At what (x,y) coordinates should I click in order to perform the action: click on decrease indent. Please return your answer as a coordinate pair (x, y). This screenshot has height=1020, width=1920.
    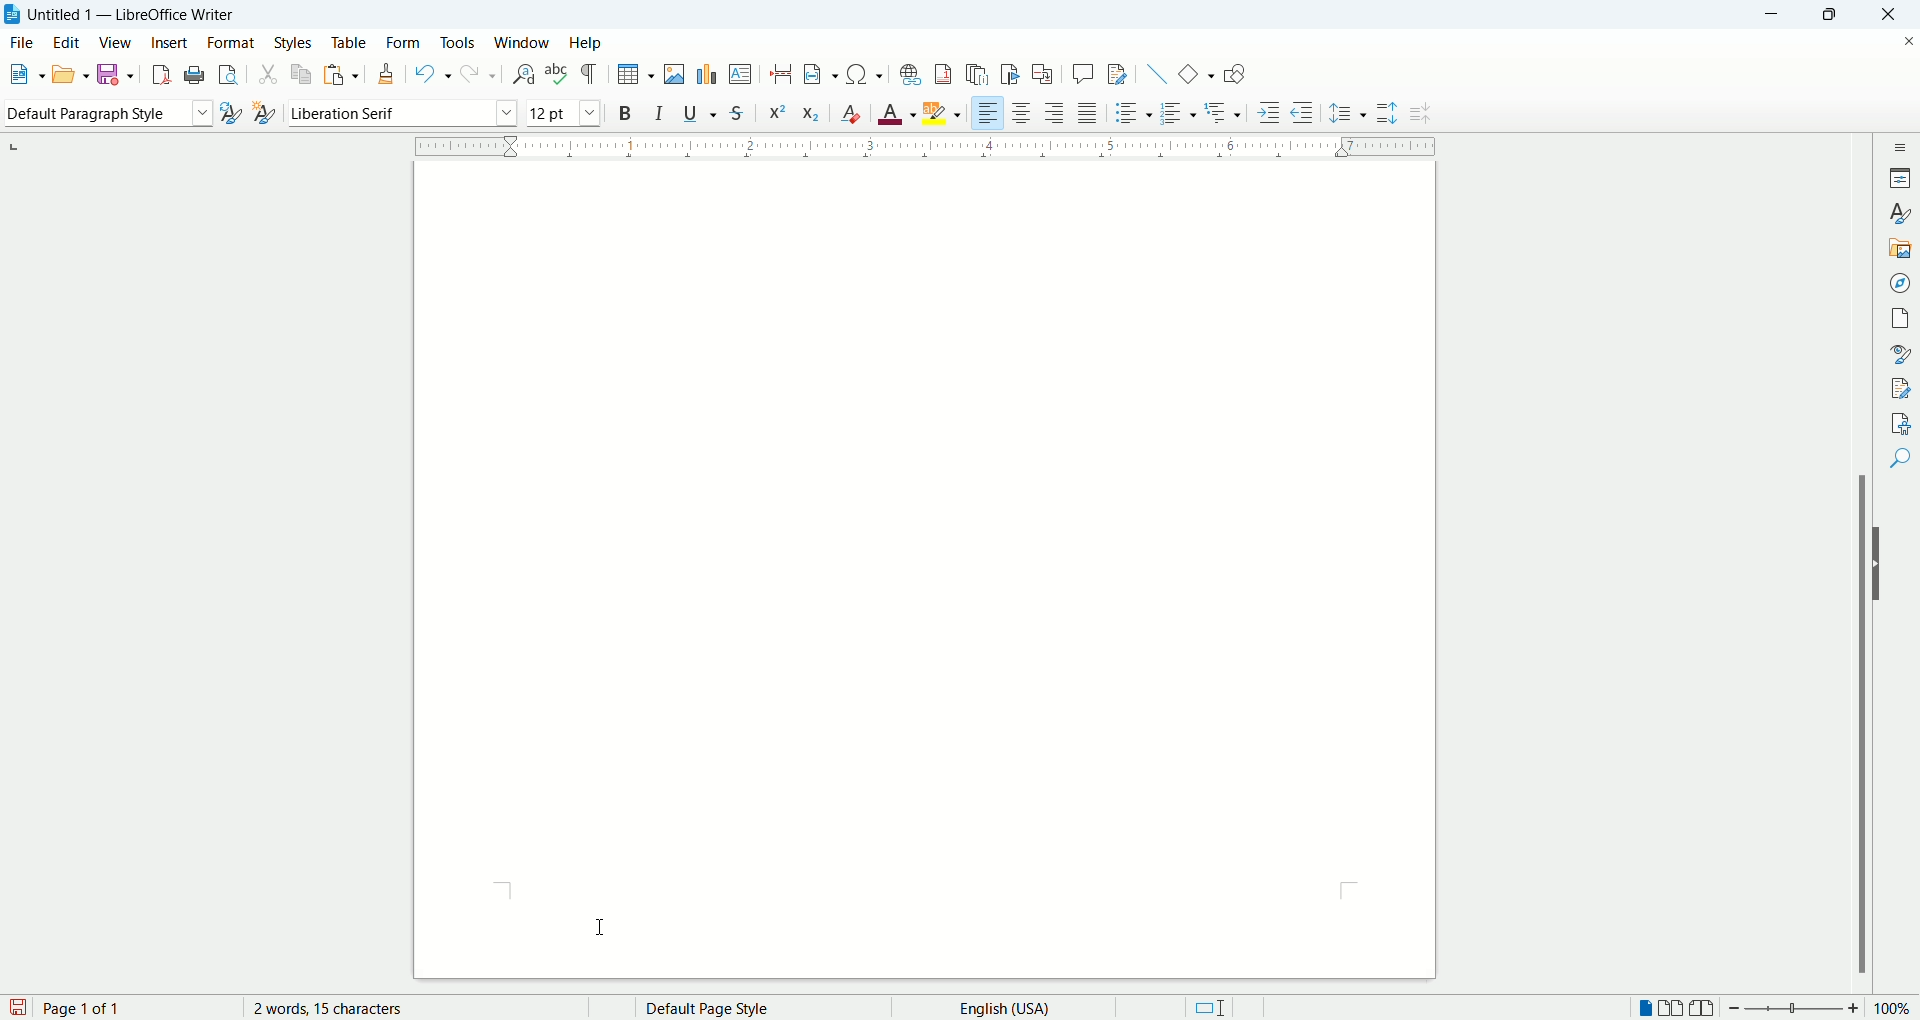
    Looking at the image, I should click on (1302, 112).